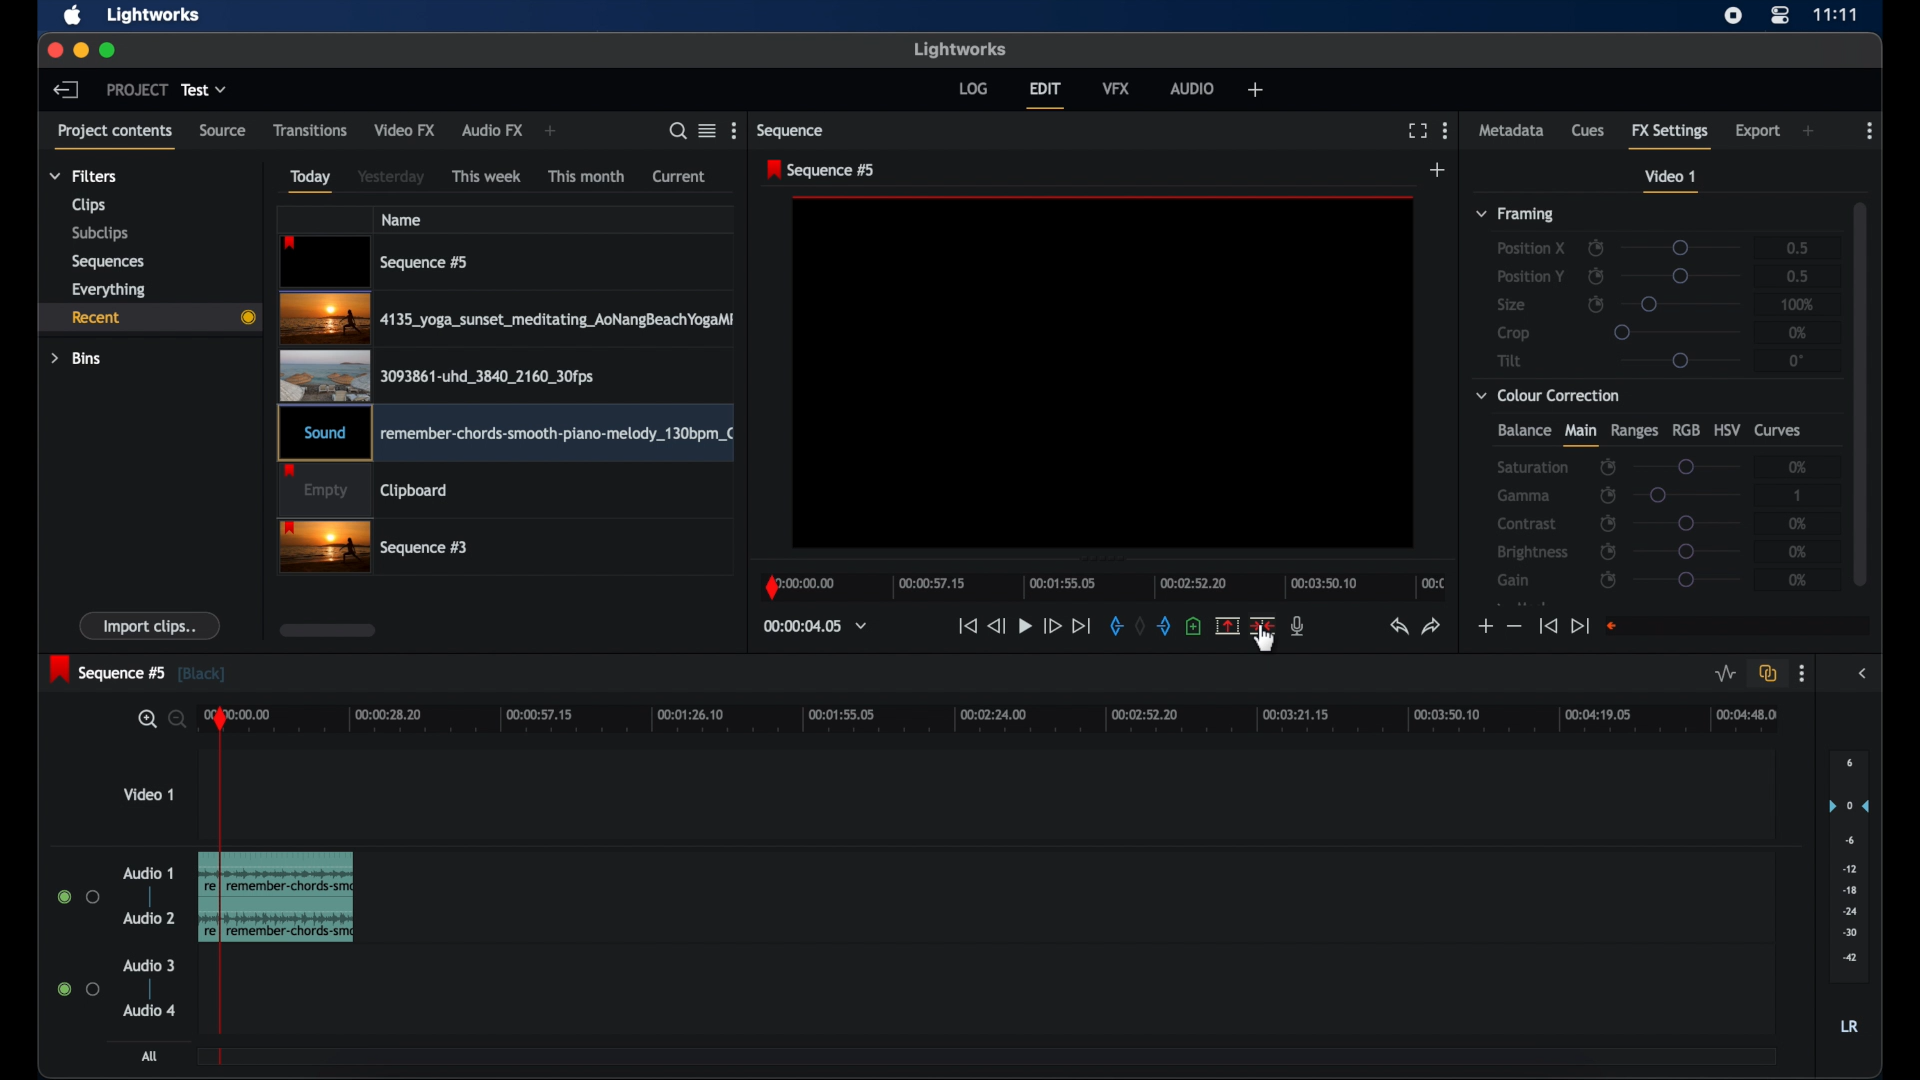 The width and height of the screenshot is (1920, 1080). I want to click on curves, so click(1781, 431).